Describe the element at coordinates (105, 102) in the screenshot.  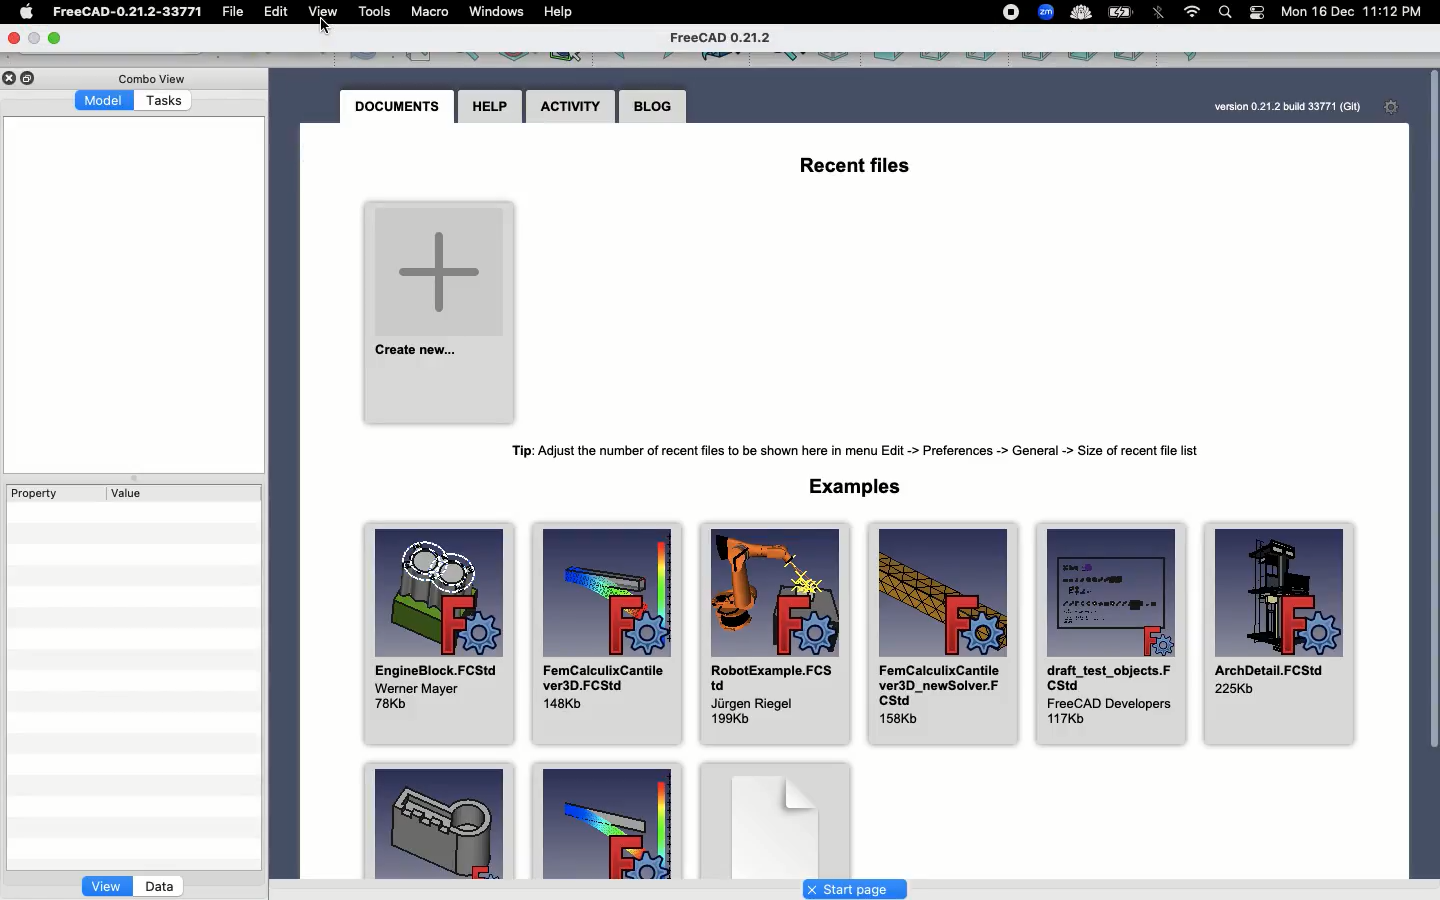
I see `Model` at that location.